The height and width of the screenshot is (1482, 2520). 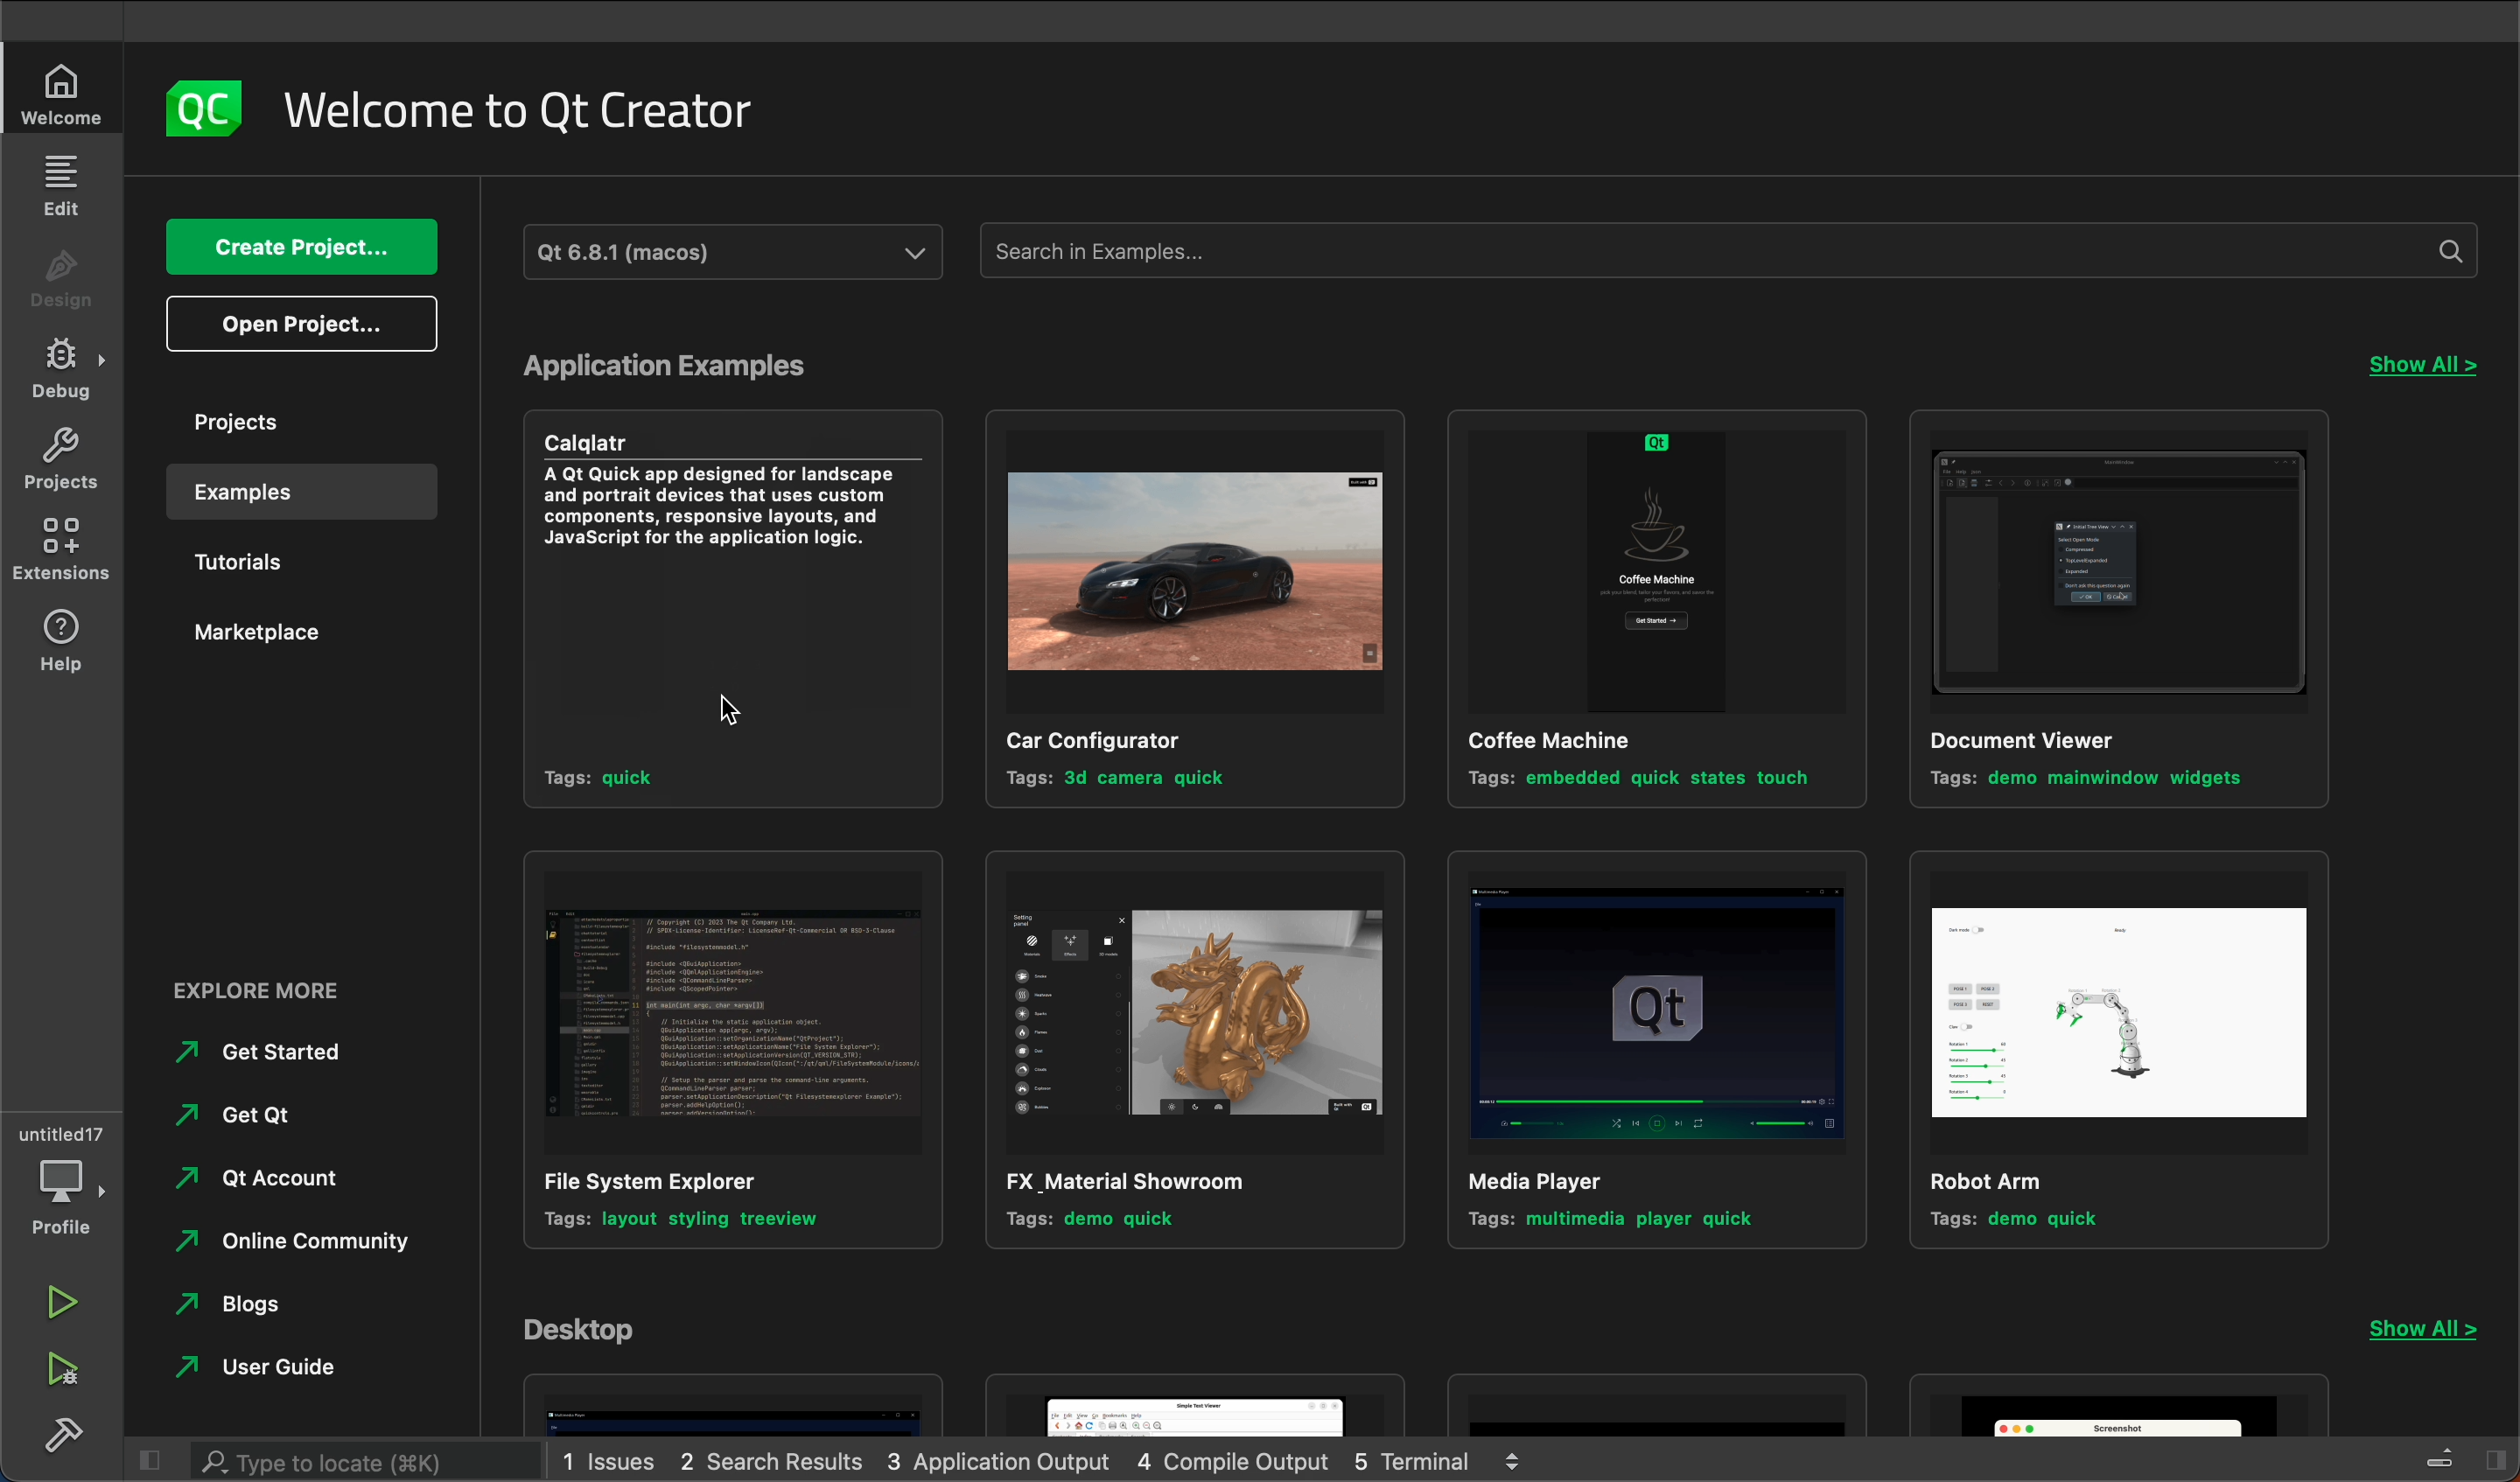 I want to click on calqlatr, so click(x=721, y=618).